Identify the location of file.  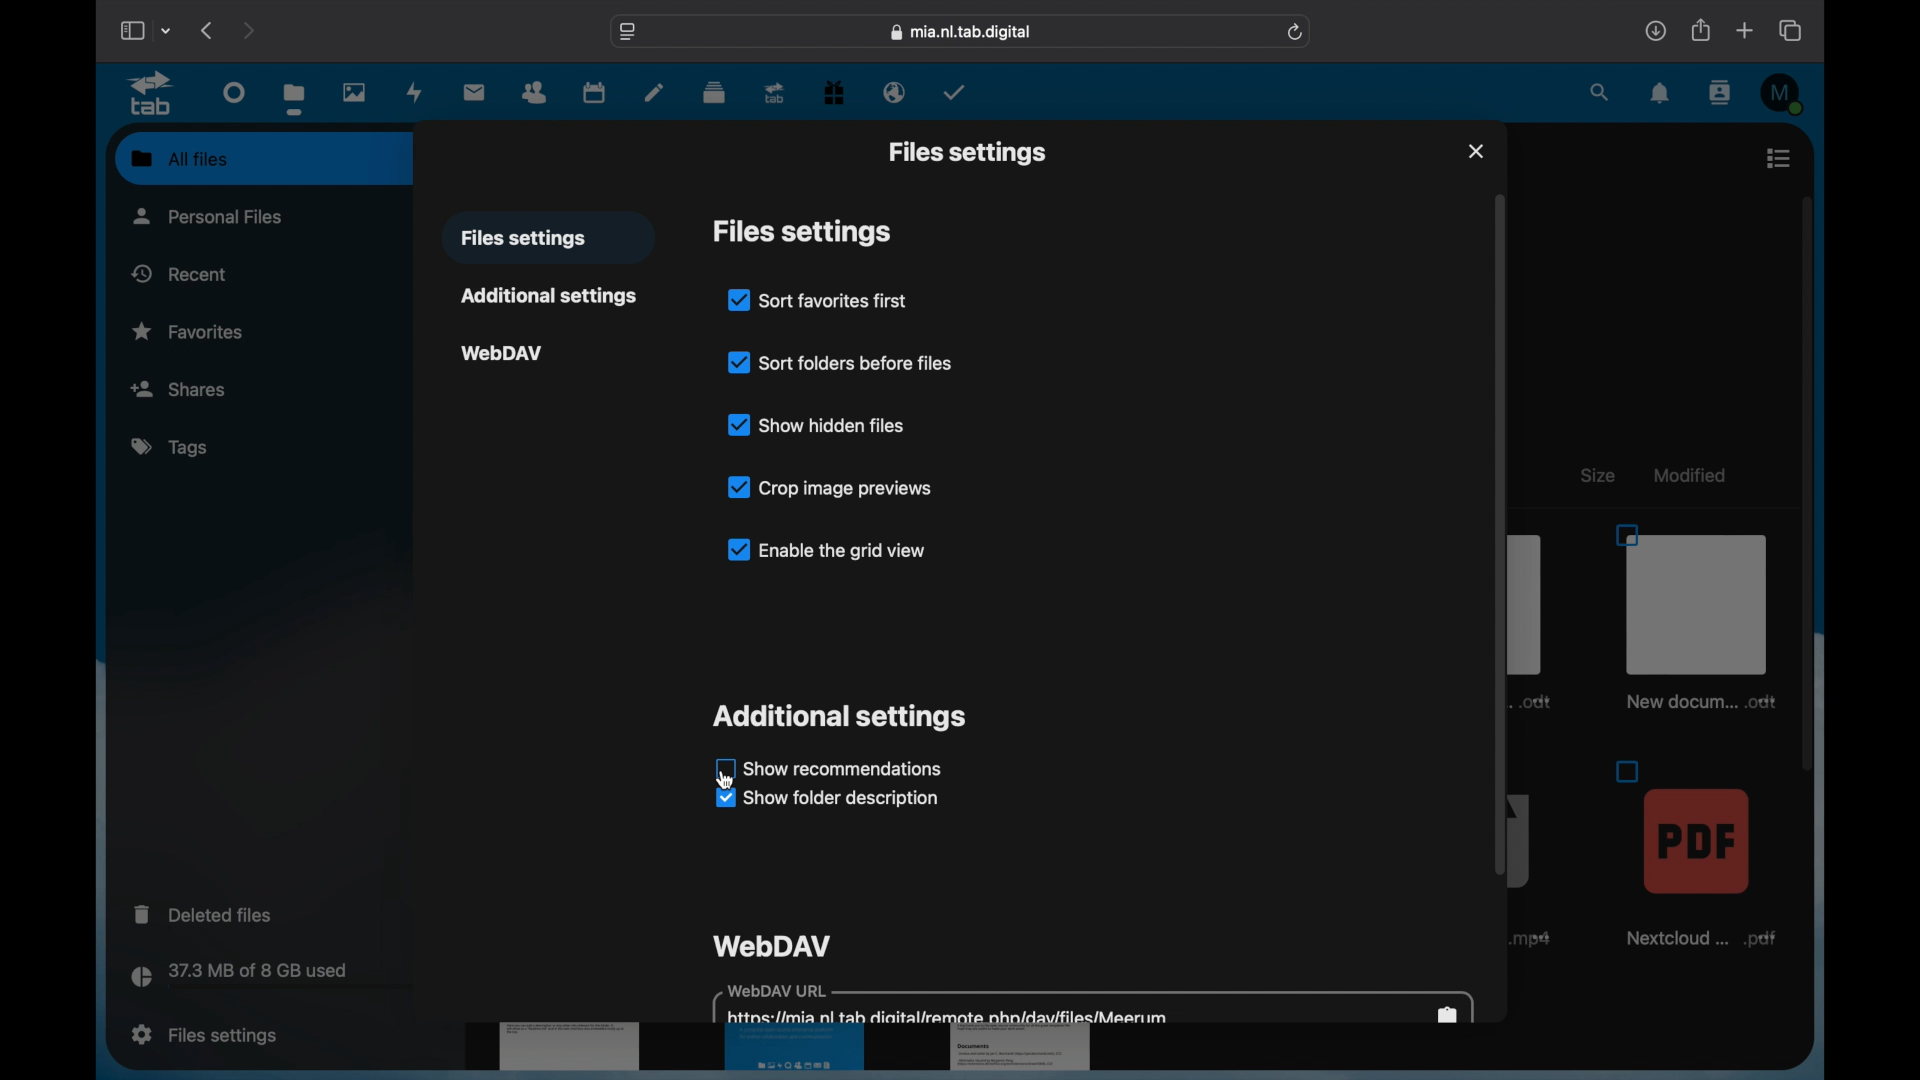
(1691, 617).